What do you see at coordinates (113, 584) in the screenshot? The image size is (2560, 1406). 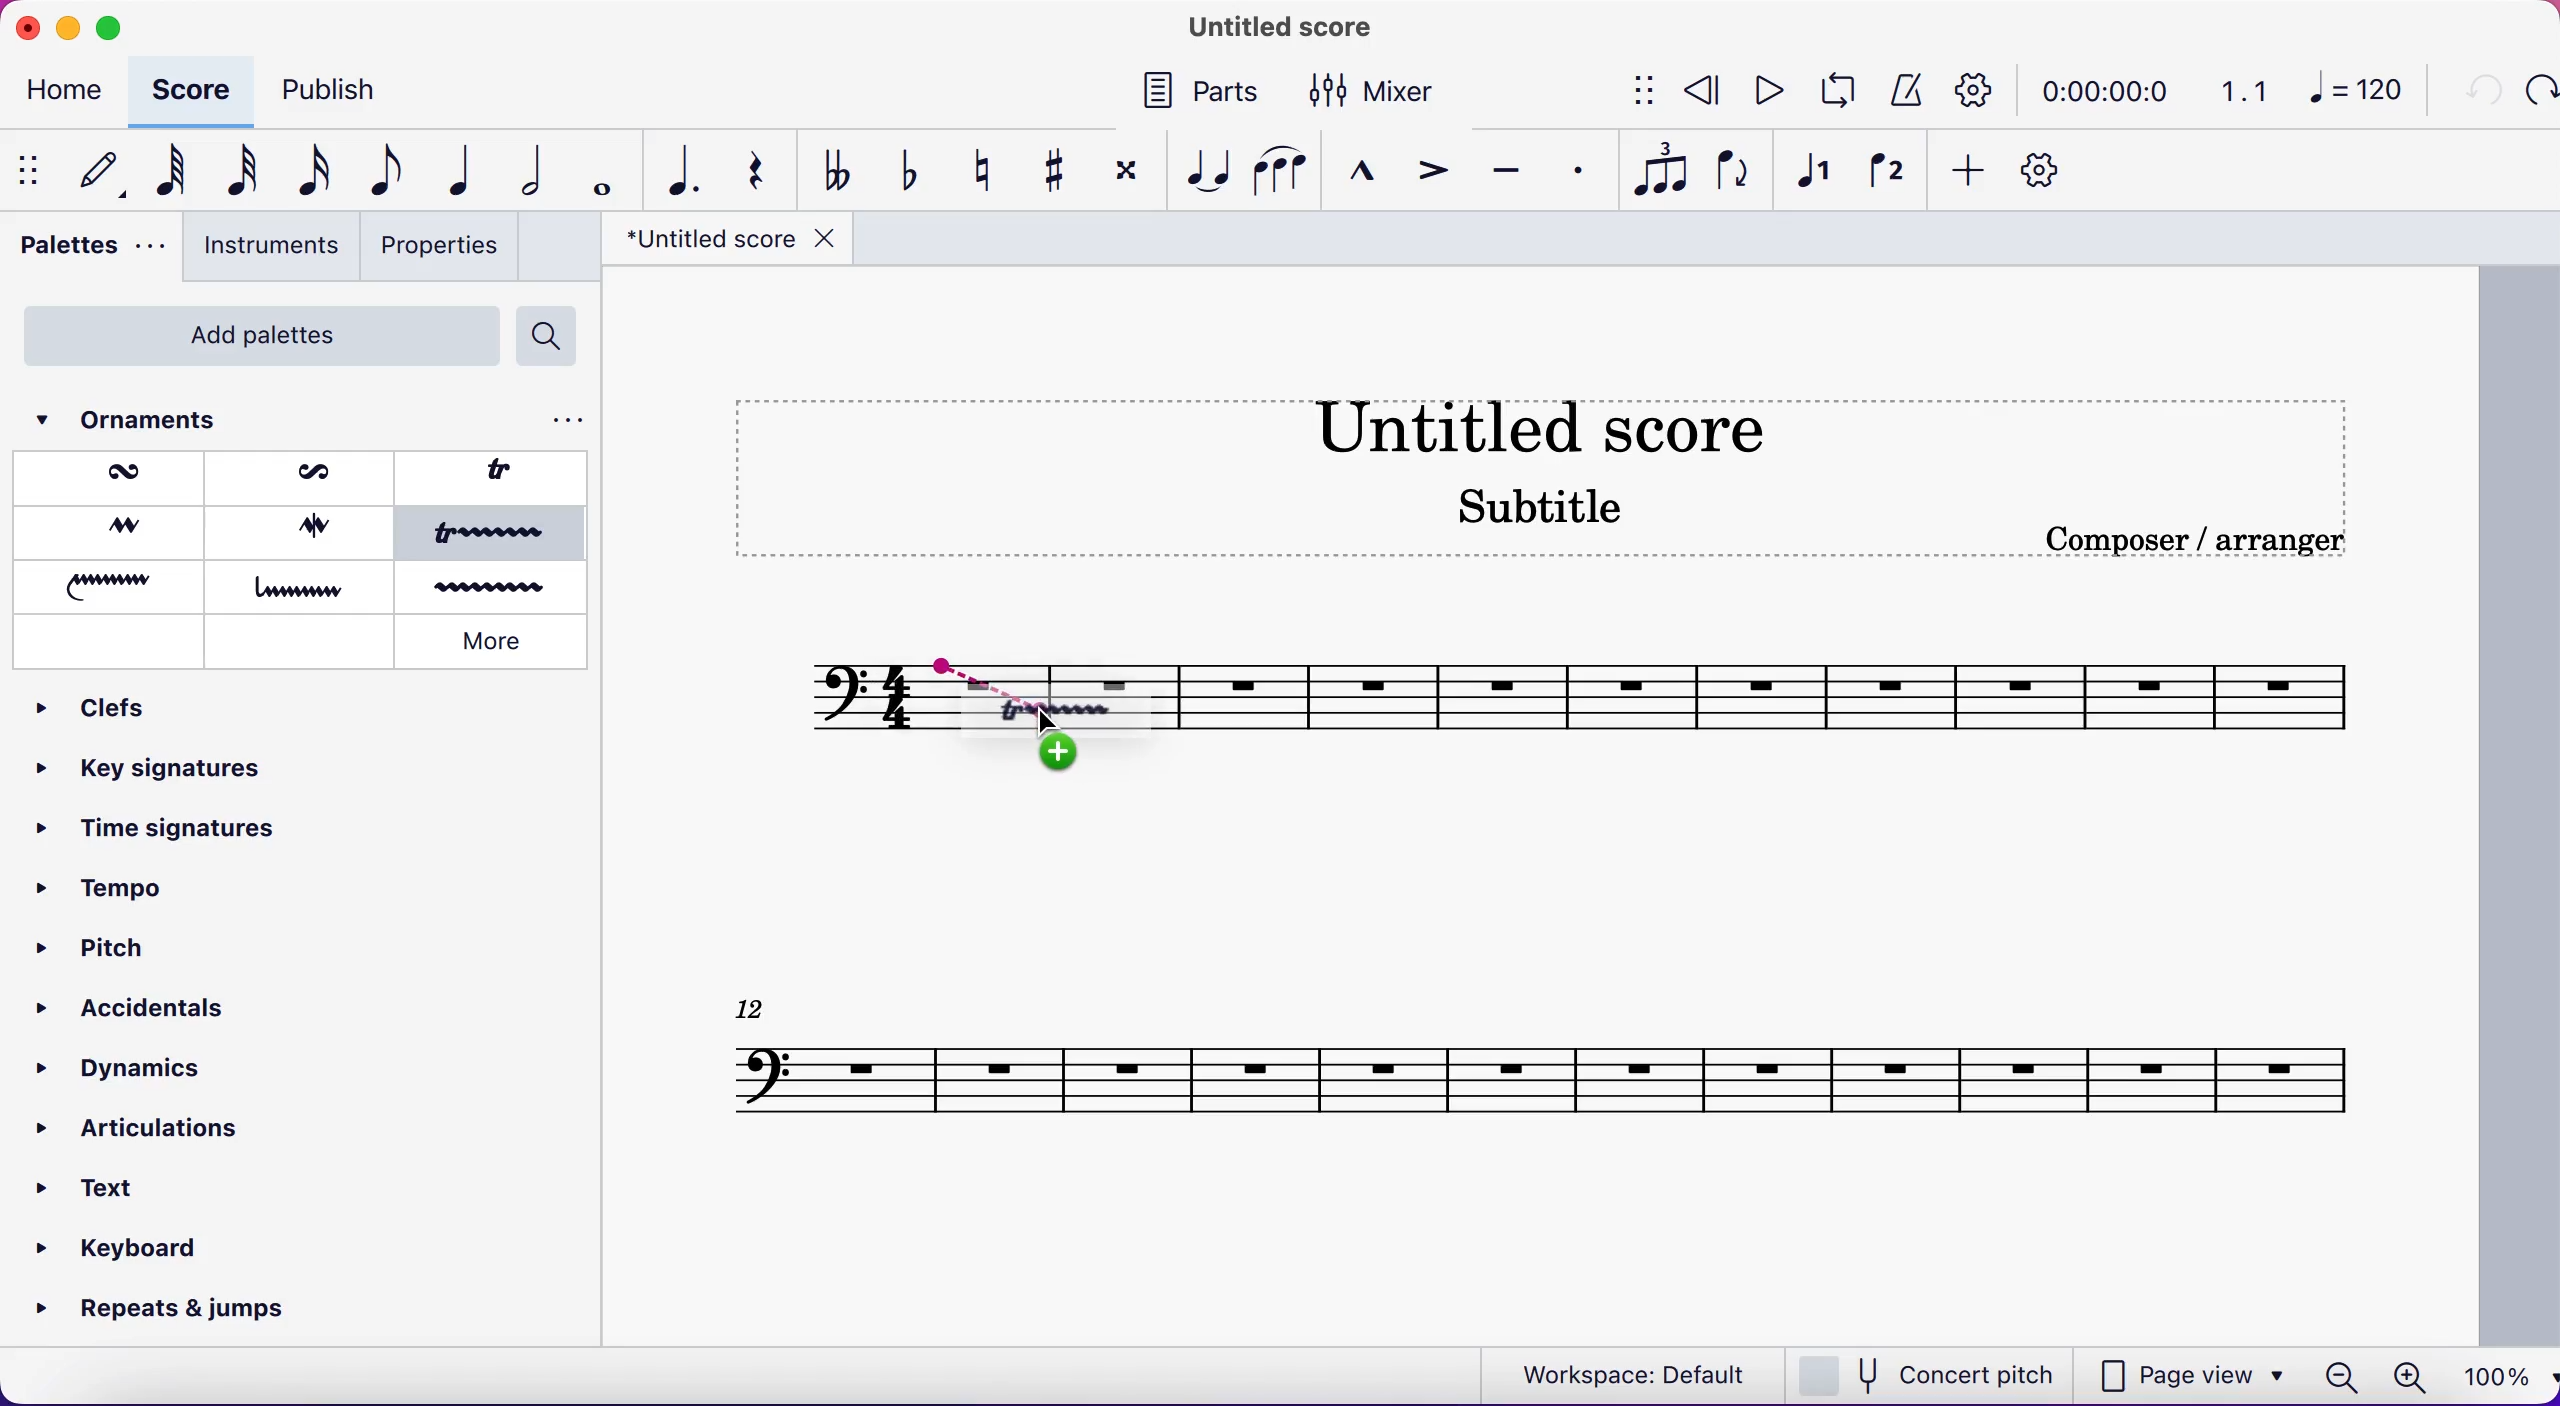 I see `glissando (ascending)` at bounding box center [113, 584].